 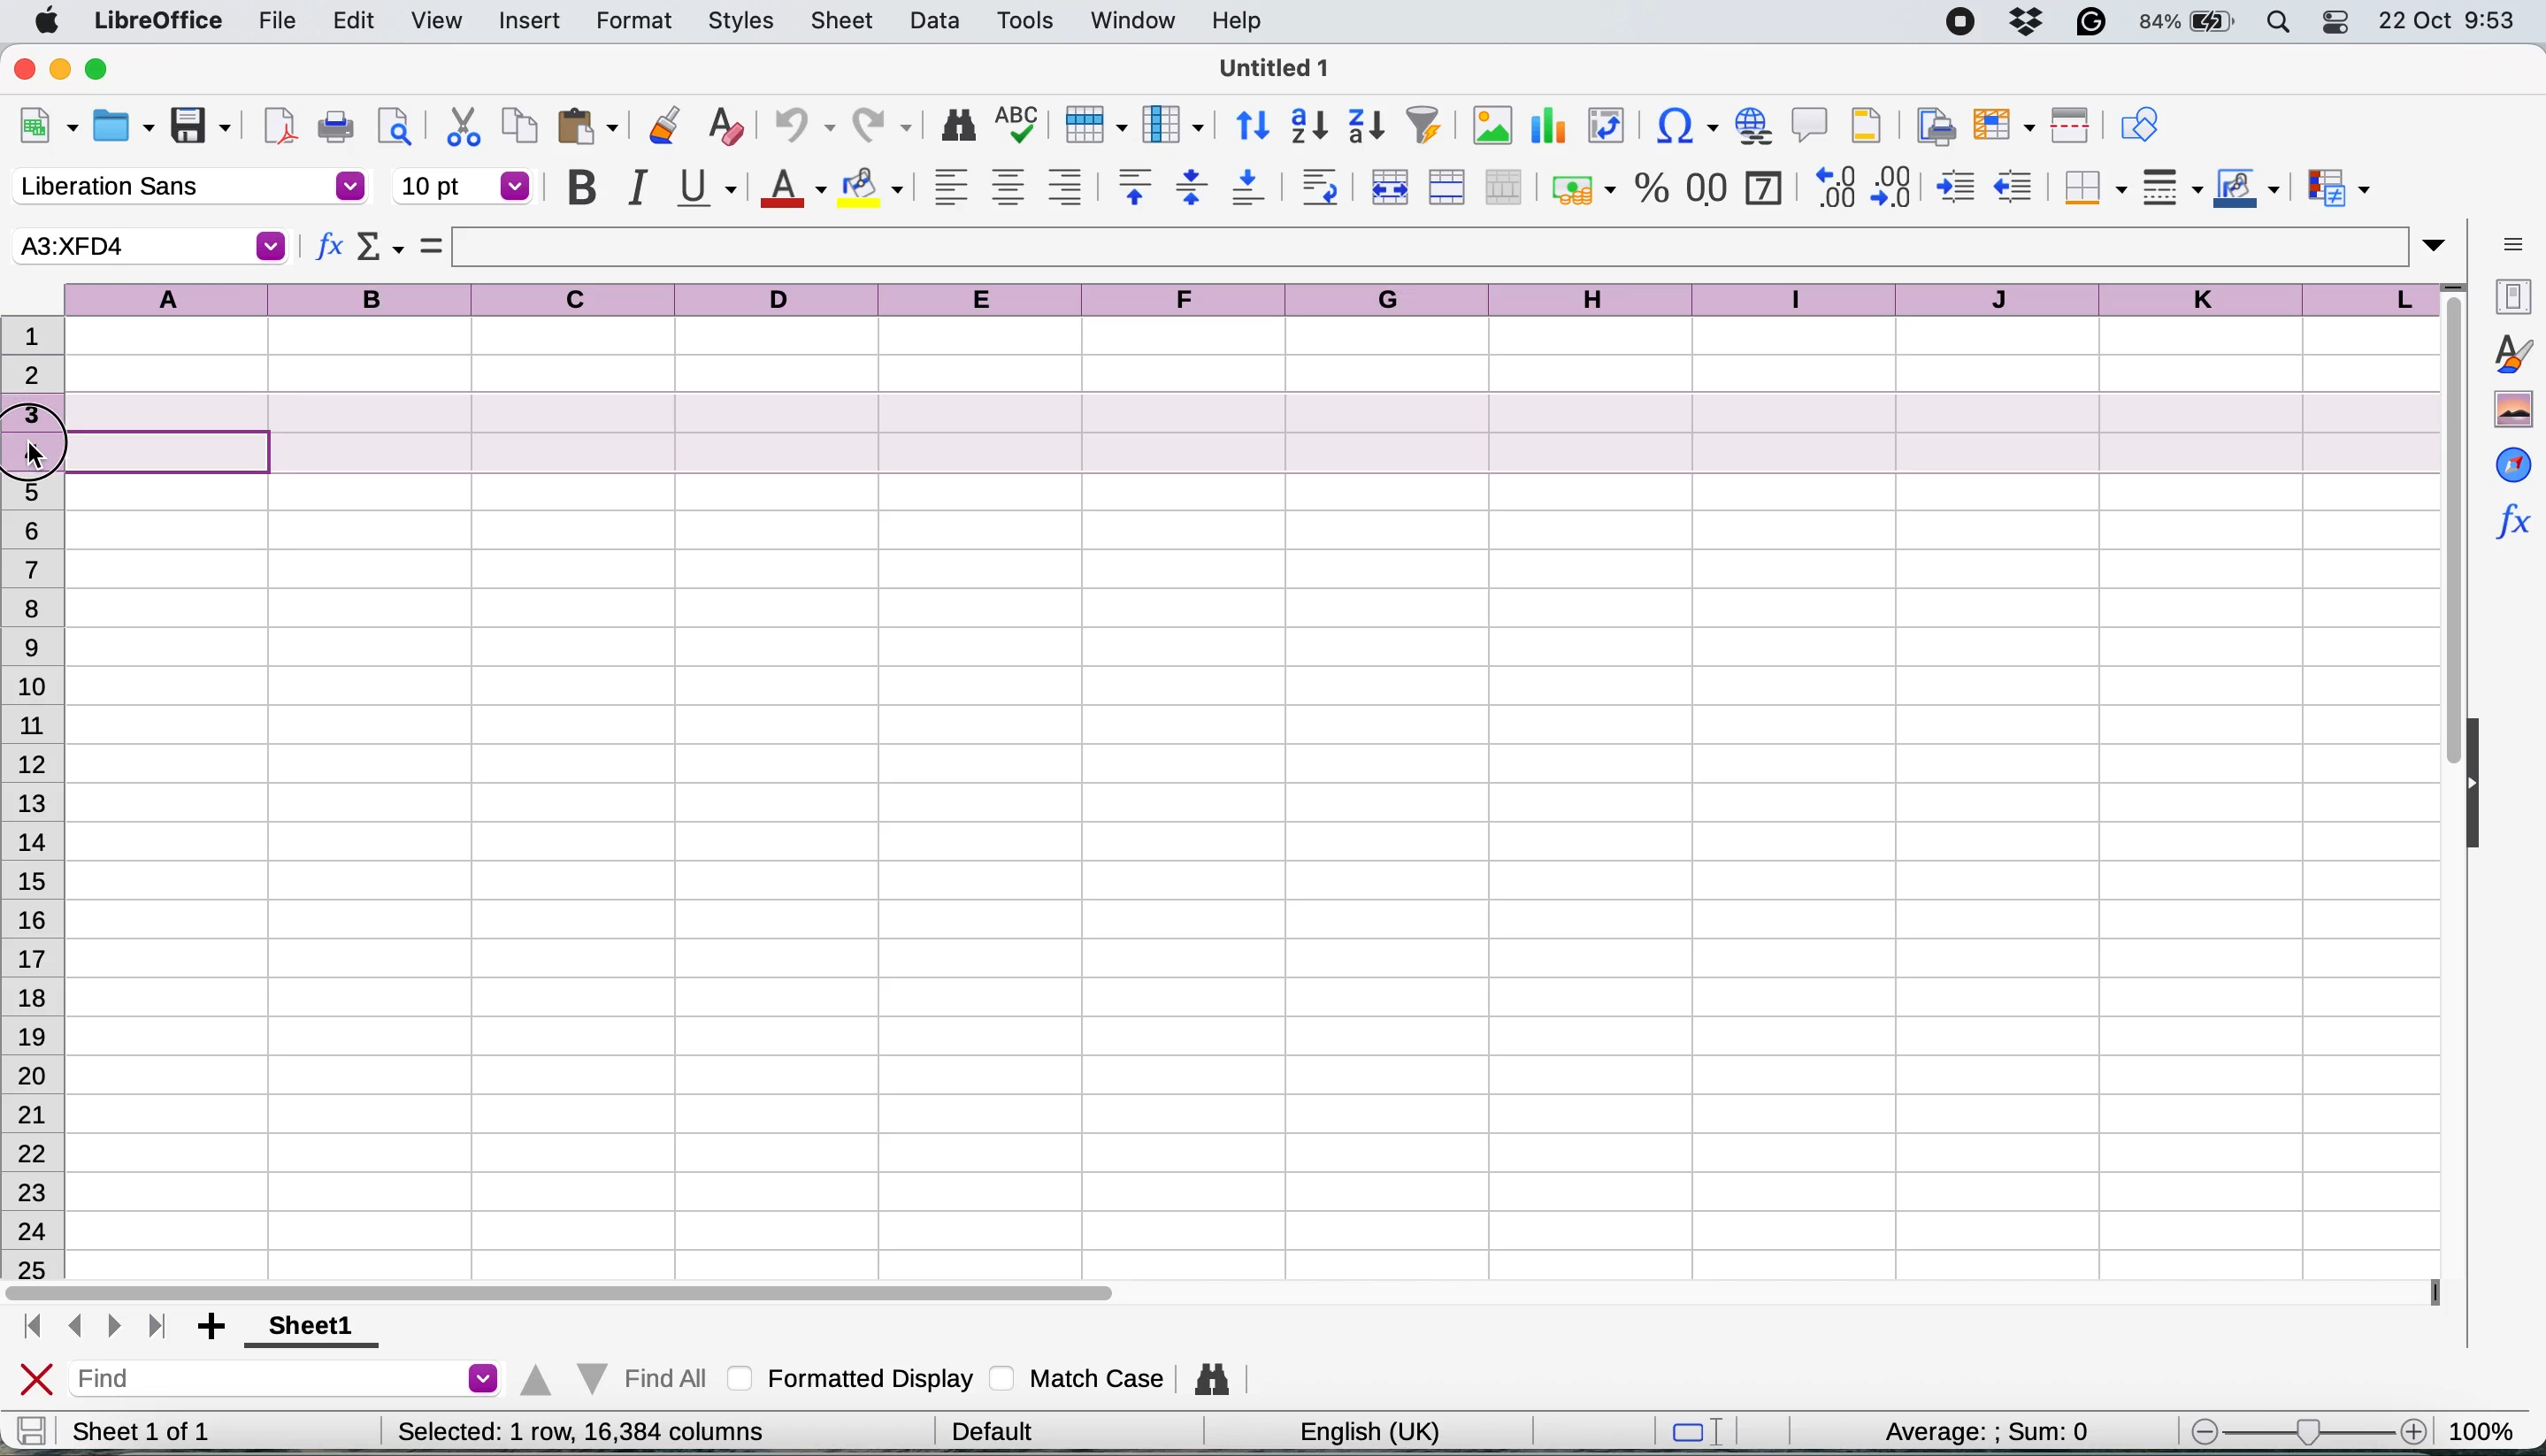 I want to click on text color, so click(x=791, y=189).